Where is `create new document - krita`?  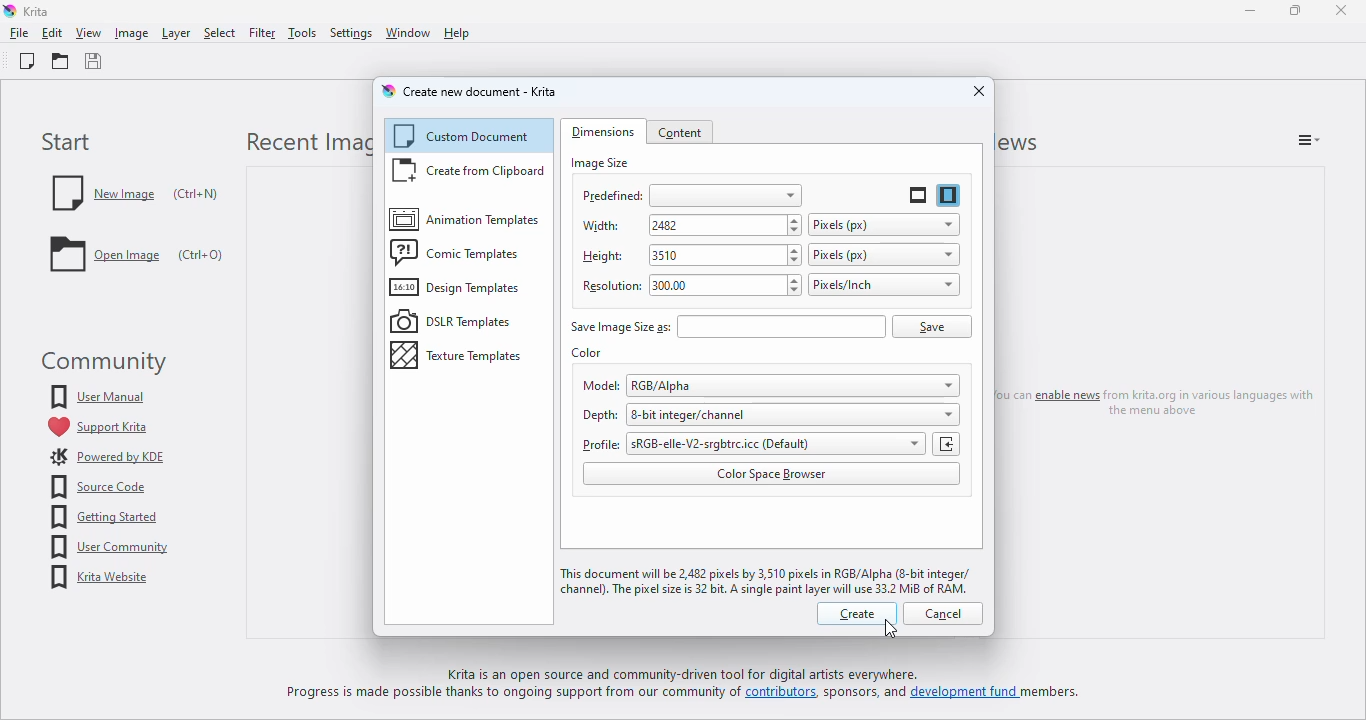 create new document - krita is located at coordinates (480, 92).